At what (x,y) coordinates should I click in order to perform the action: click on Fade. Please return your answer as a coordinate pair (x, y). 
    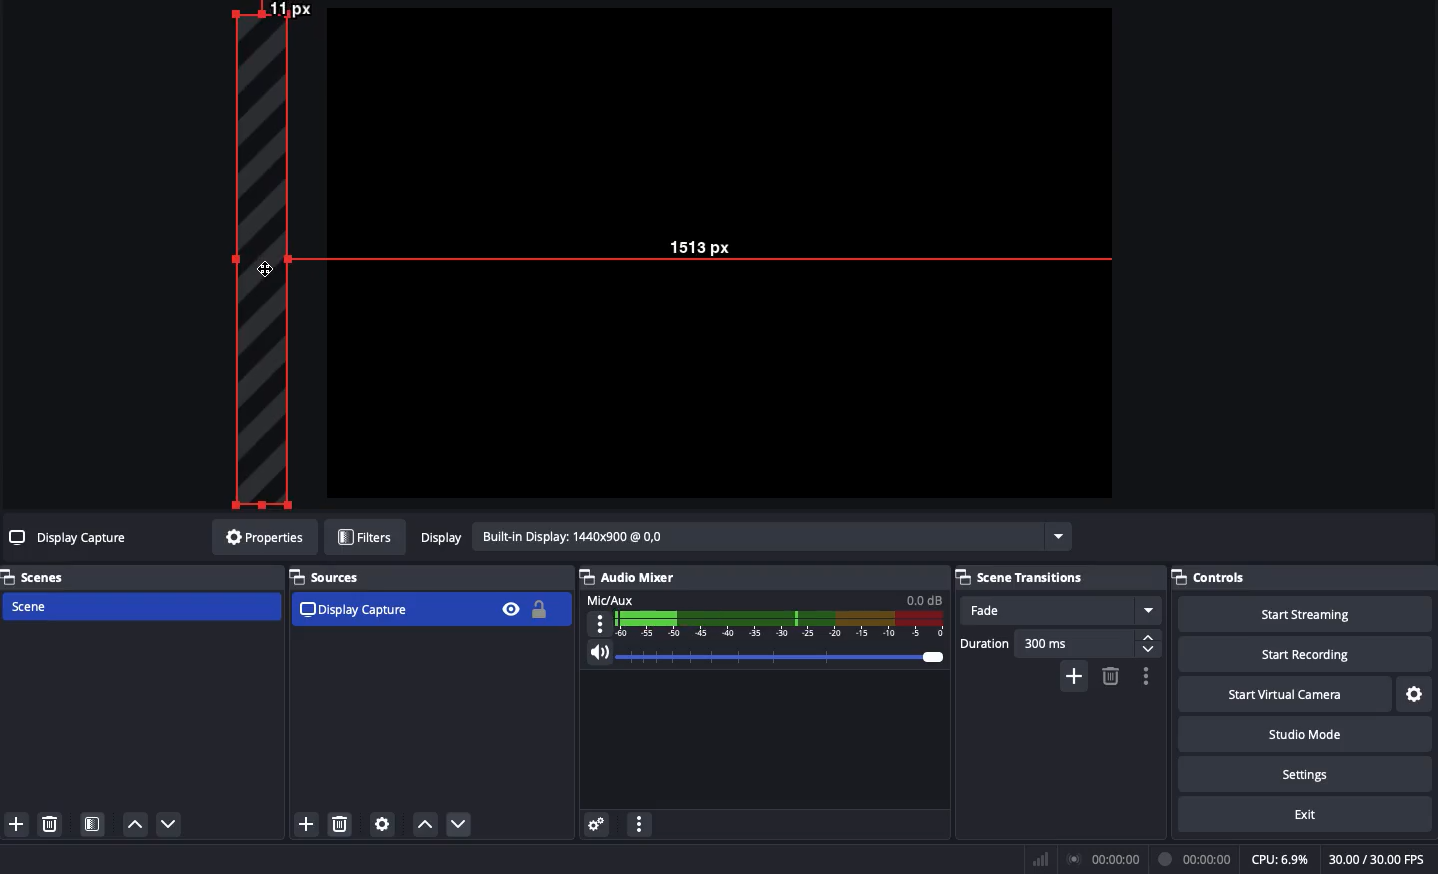
    Looking at the image, I should click on (1060, 611).